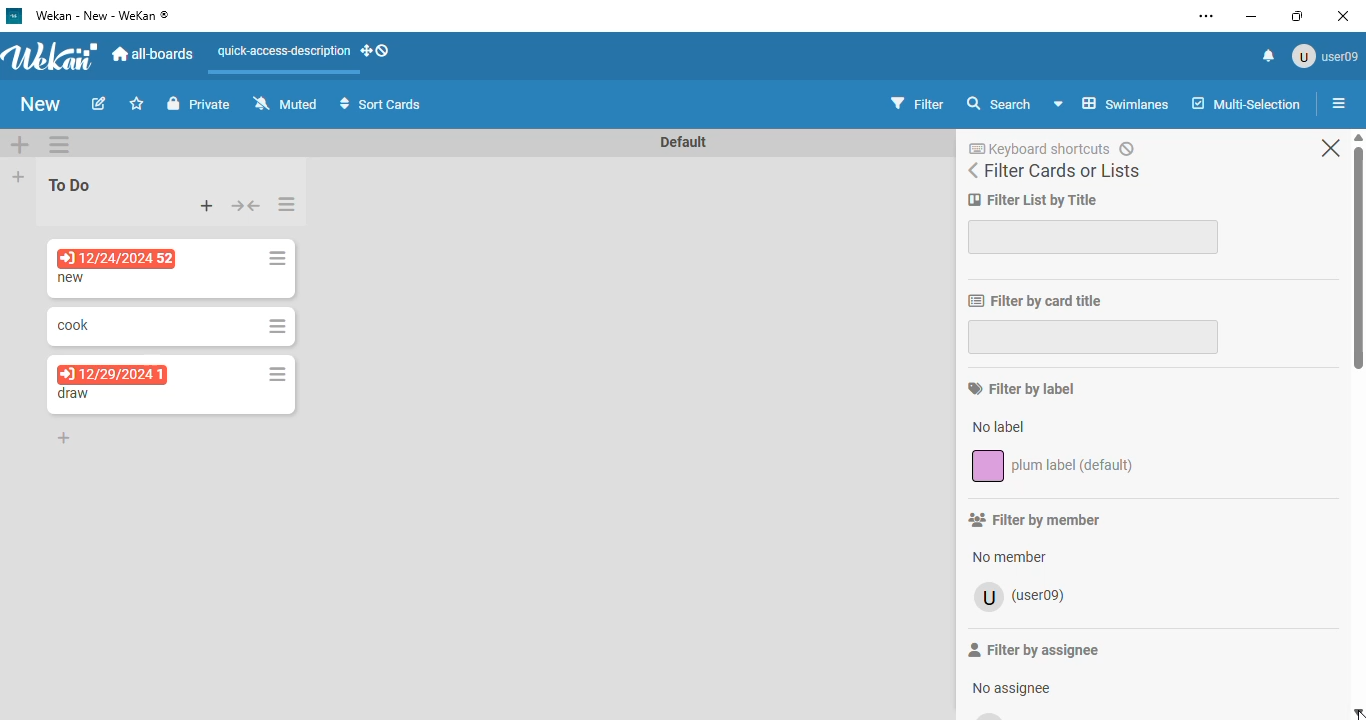 This screenshot has width=1366, height=720. Describe the element at coordinates (1033, 649) in the screenshot. I see `filter by assignee` at that location.